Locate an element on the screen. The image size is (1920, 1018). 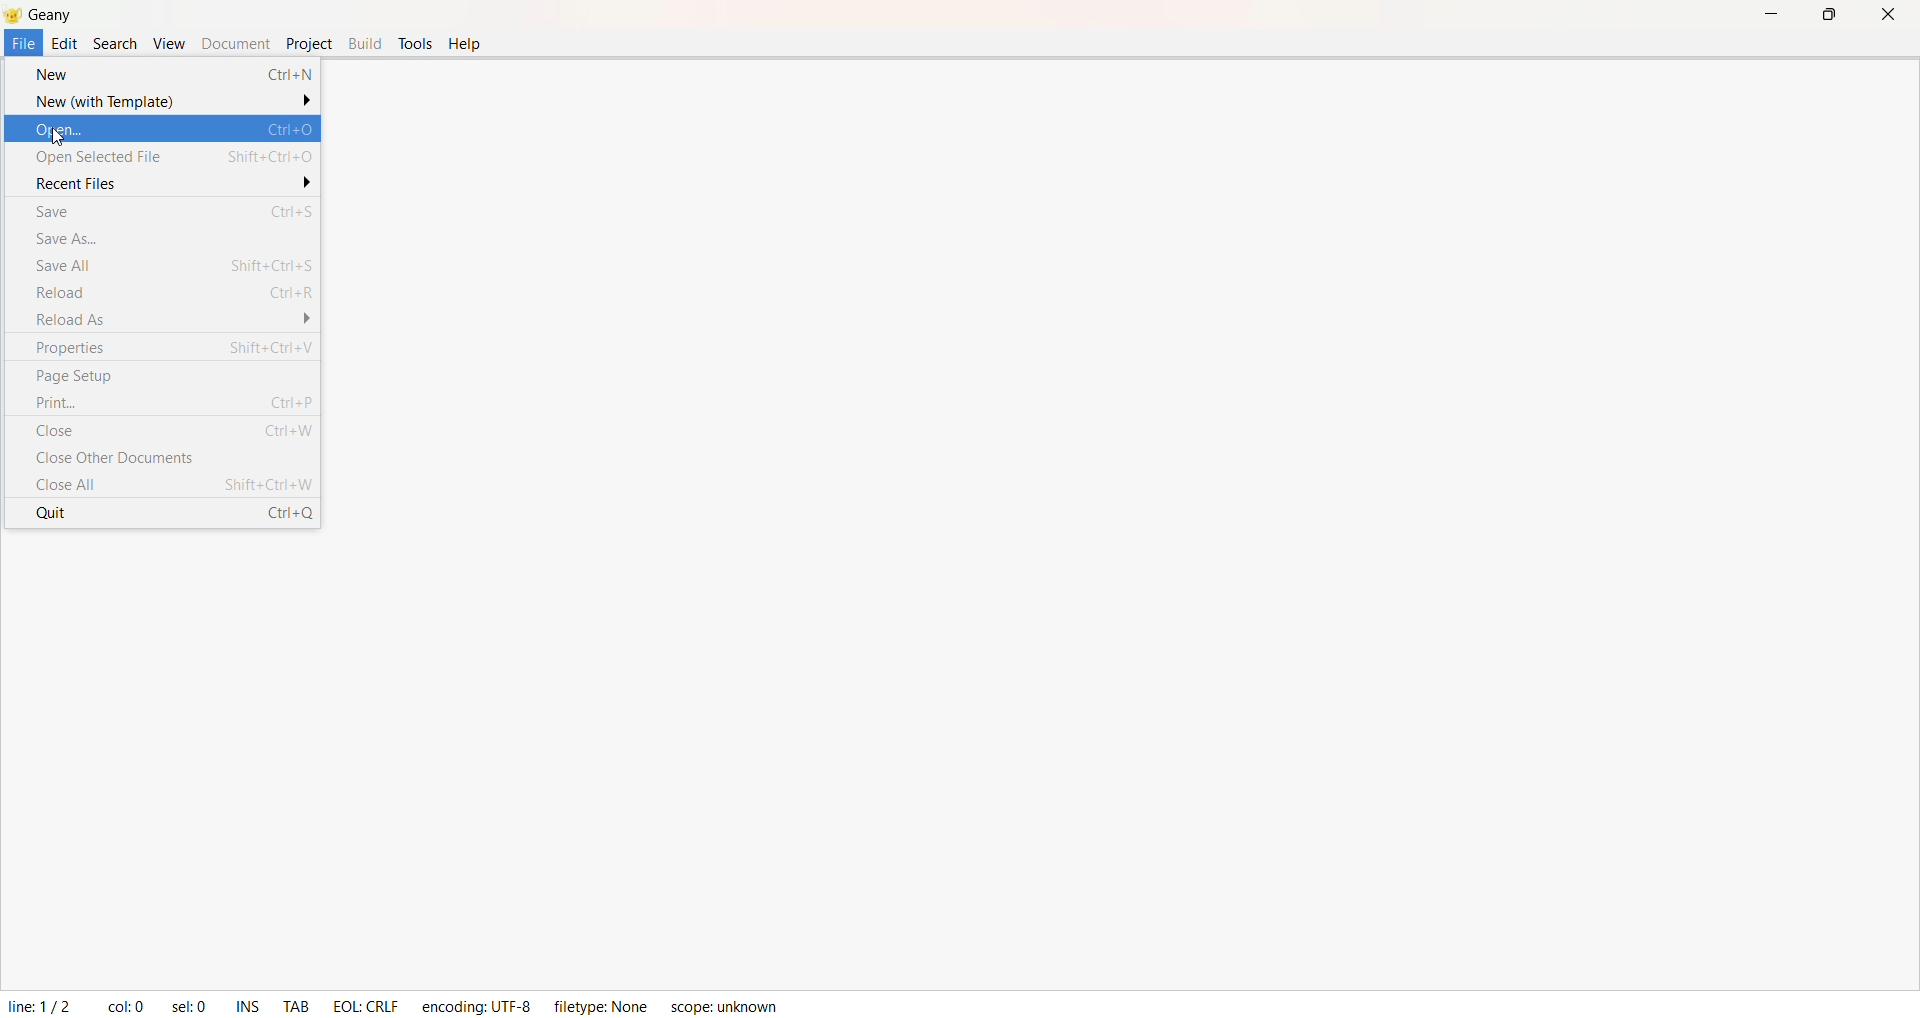
Recent files is located at coordinates (170, 183).